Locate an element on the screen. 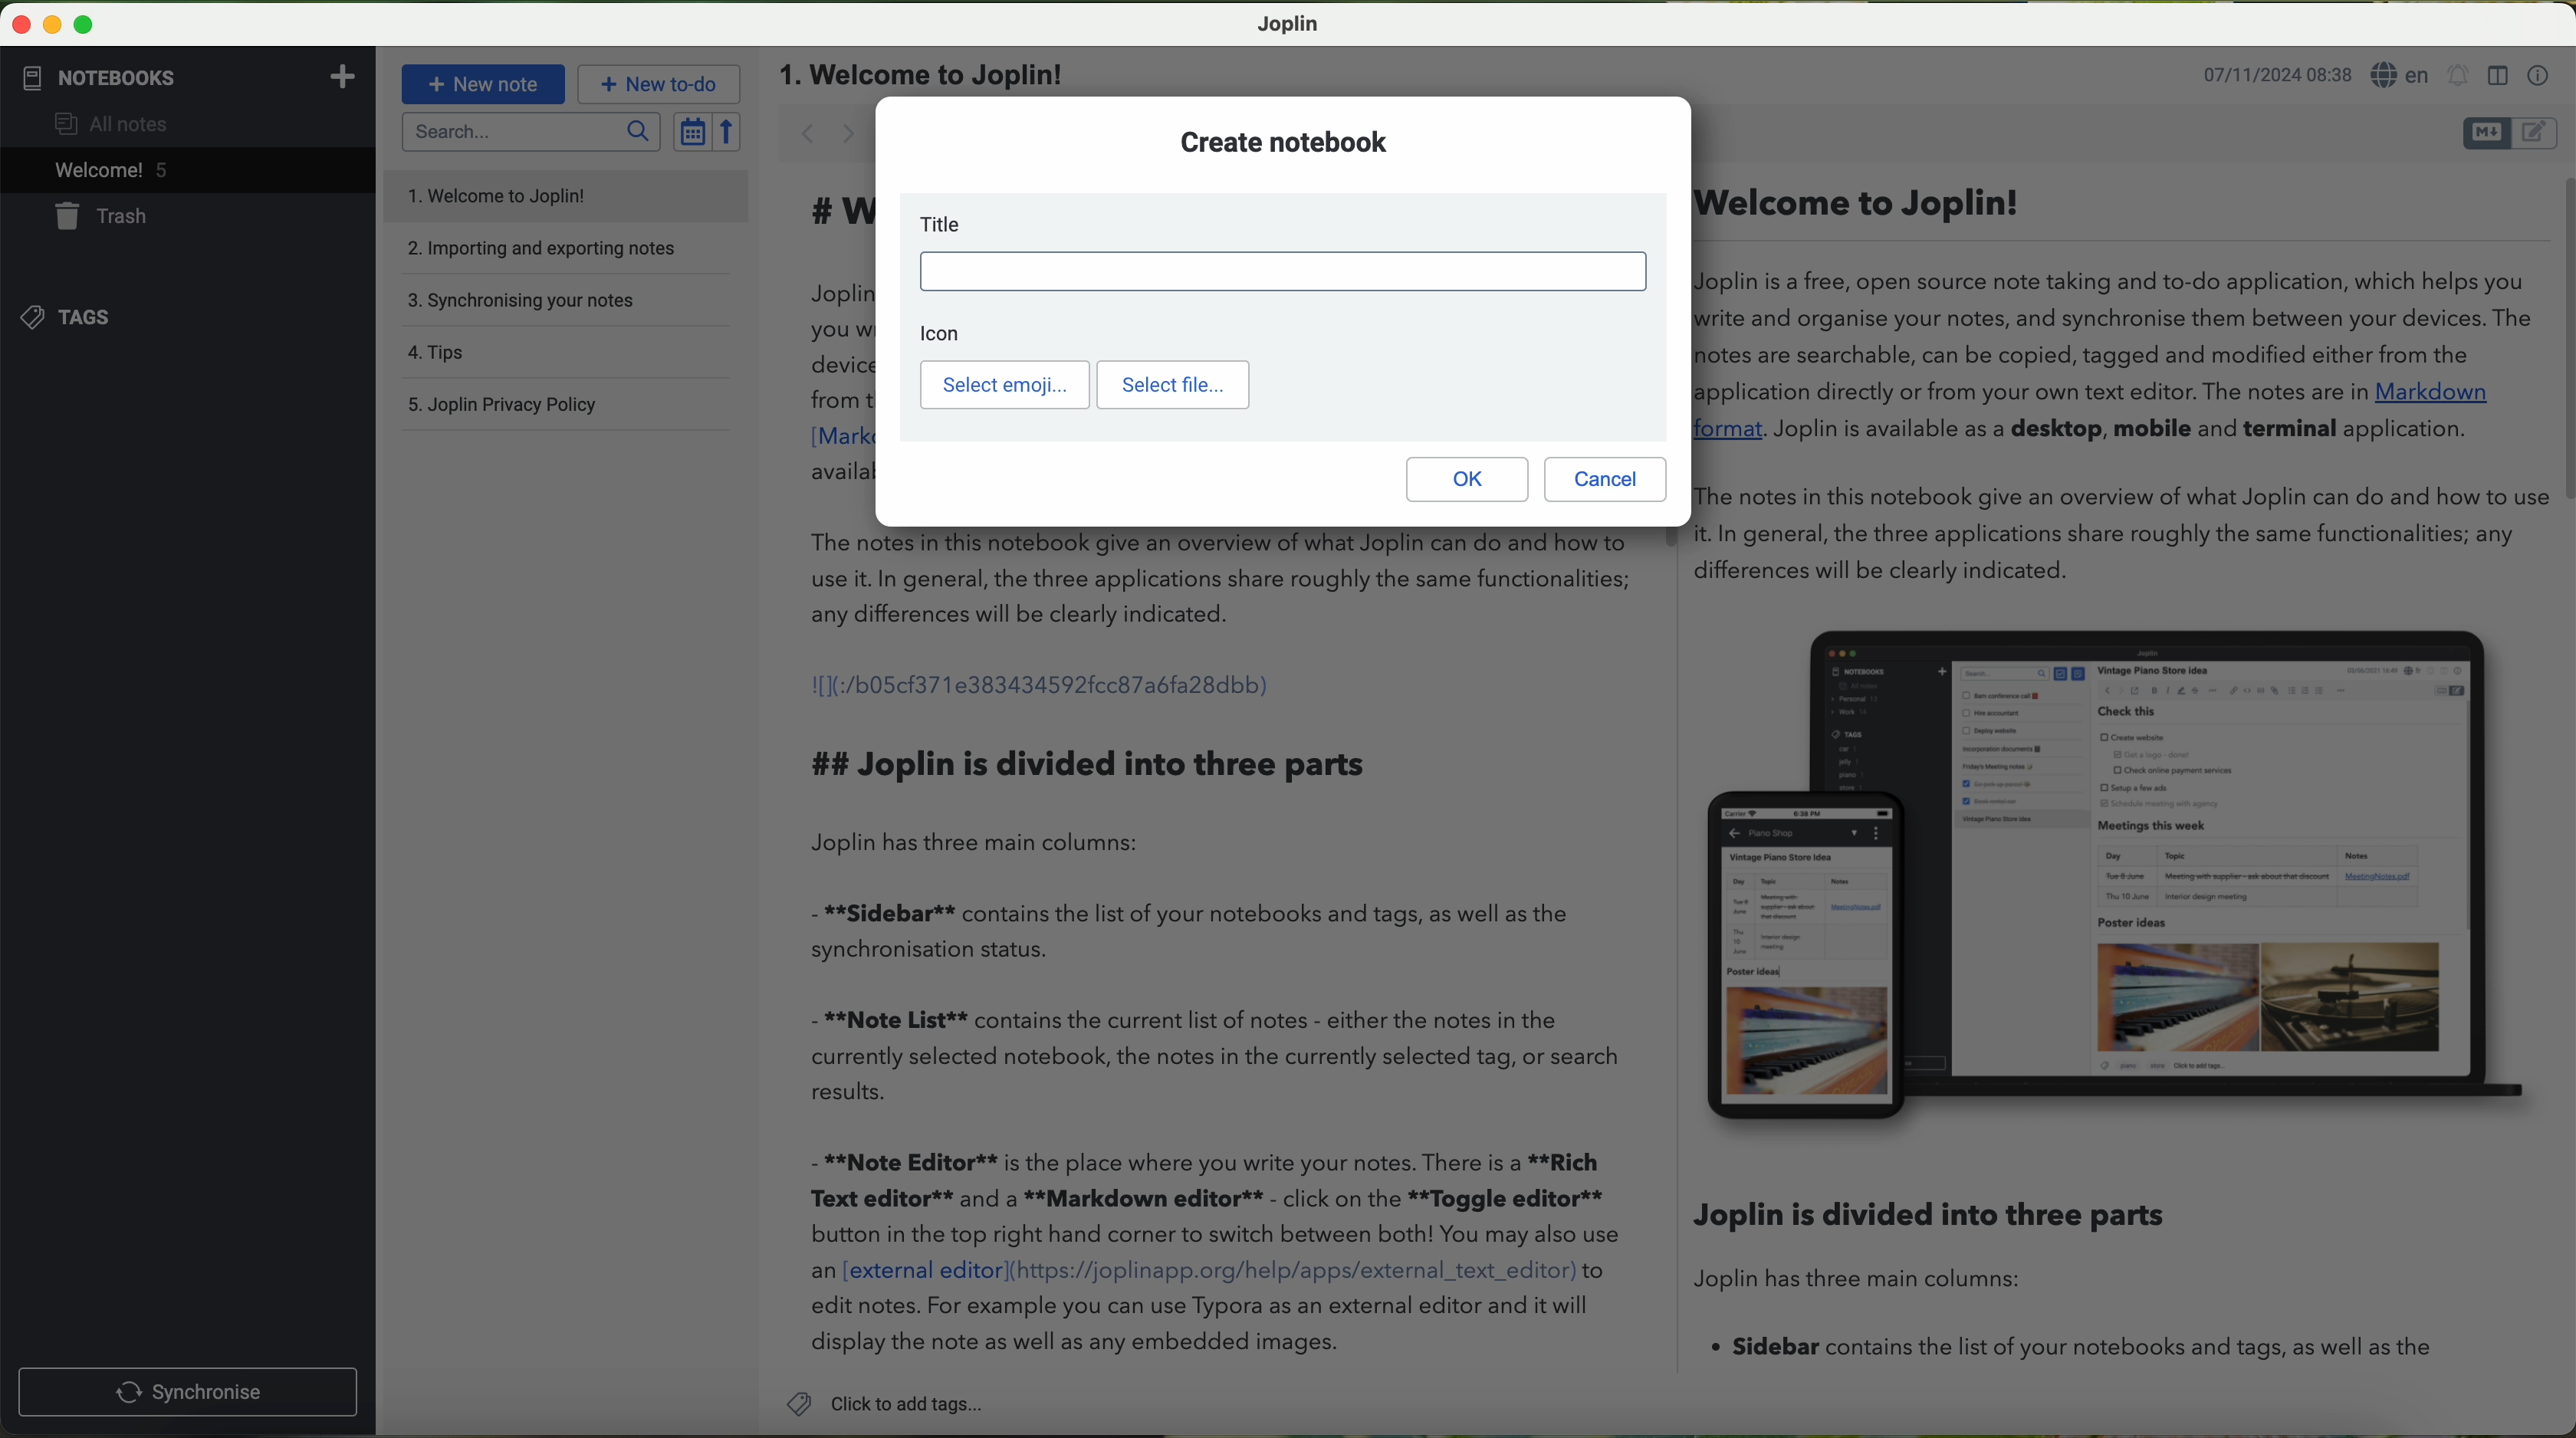 This screenshot has height=1438, width=2576. language is located at coordinates (2400, 77).